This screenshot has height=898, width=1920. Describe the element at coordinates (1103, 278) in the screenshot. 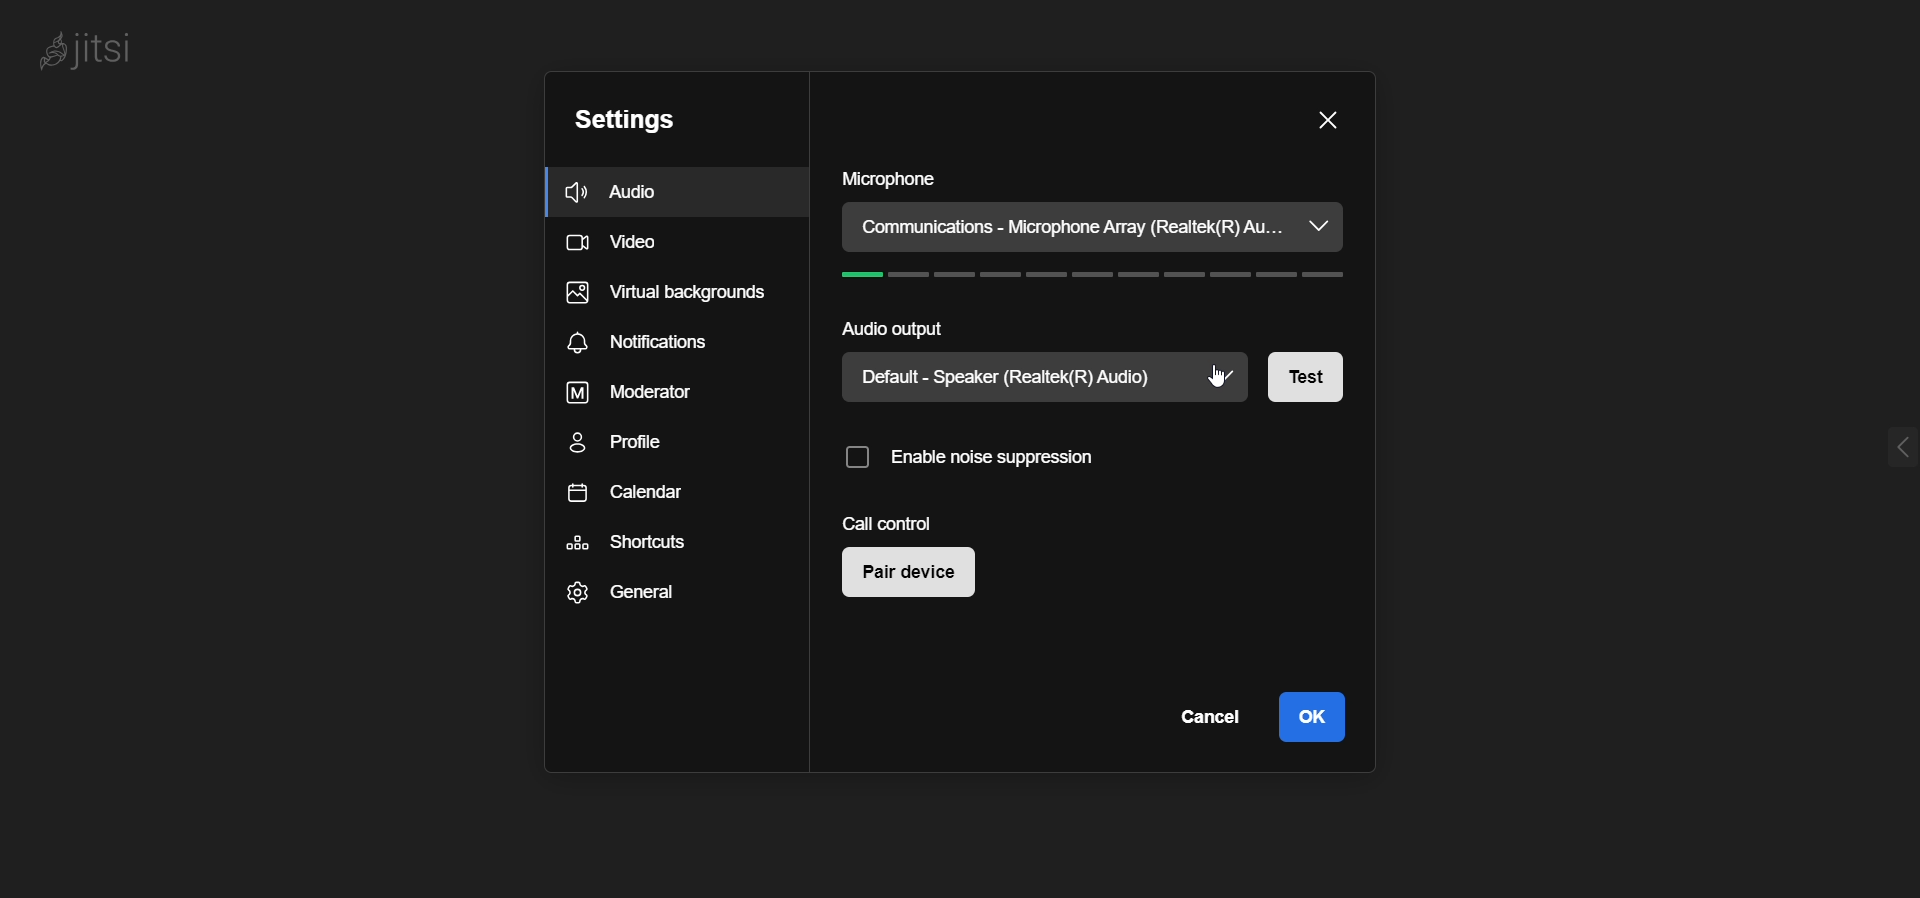

I see `volume` at that location.